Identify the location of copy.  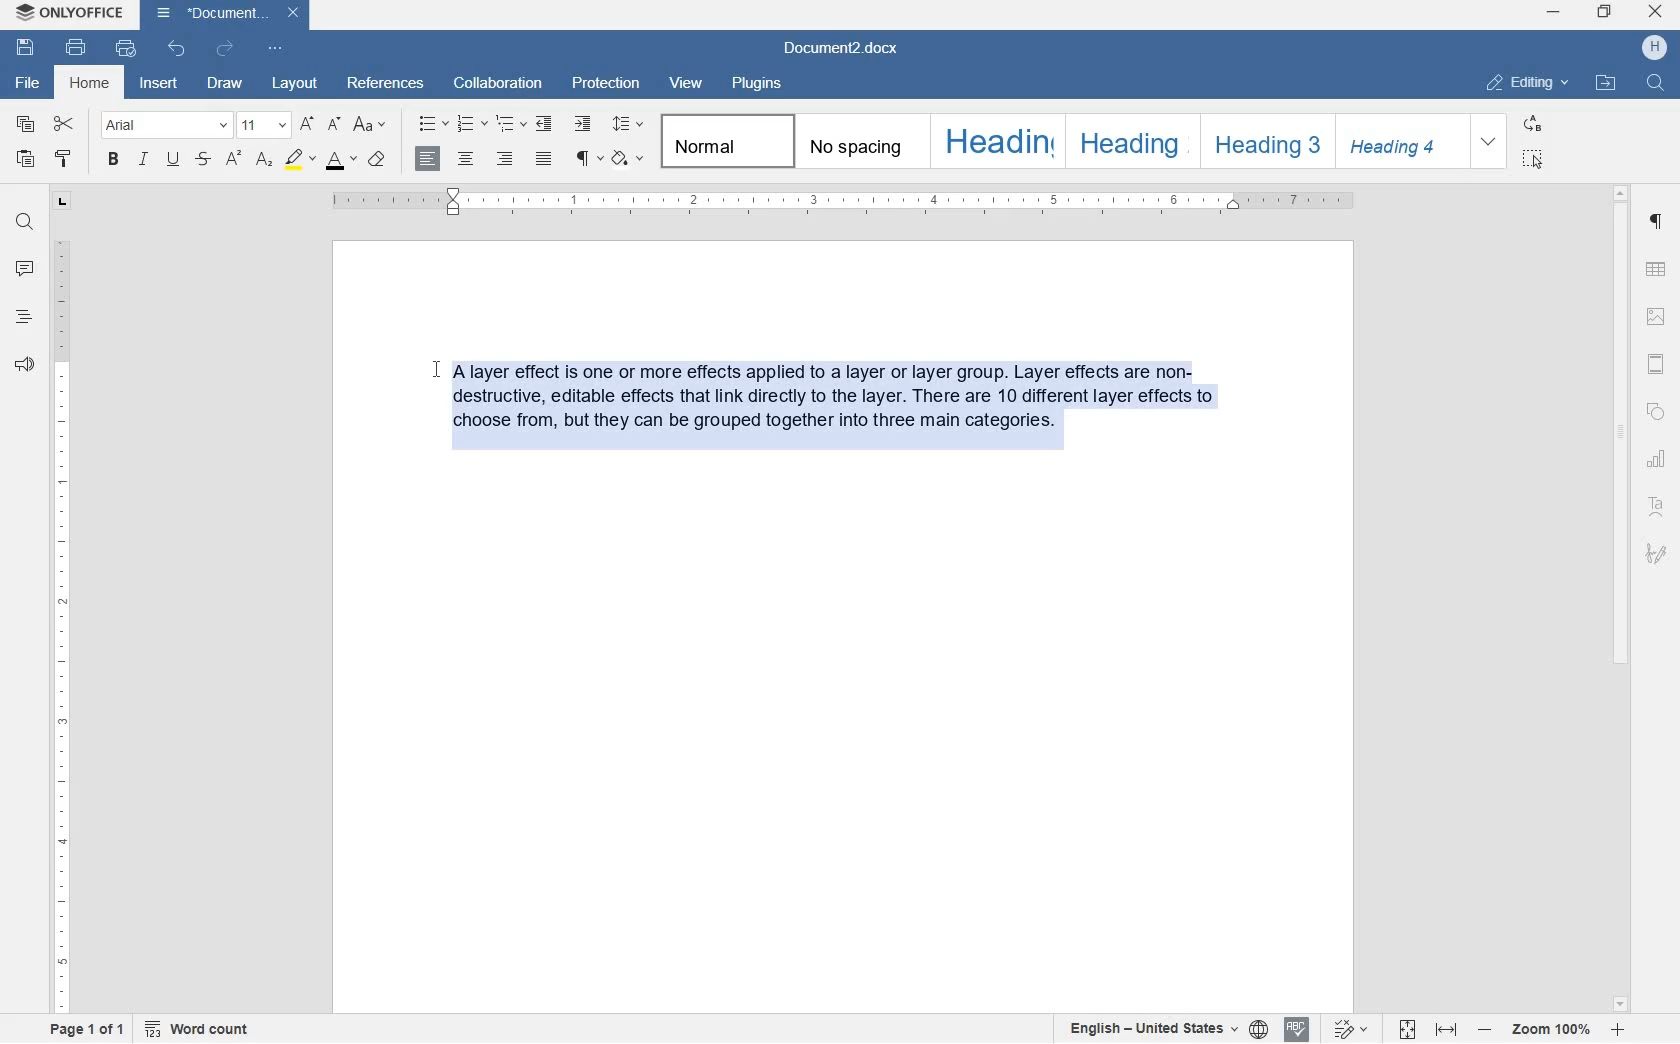
(25, 123).